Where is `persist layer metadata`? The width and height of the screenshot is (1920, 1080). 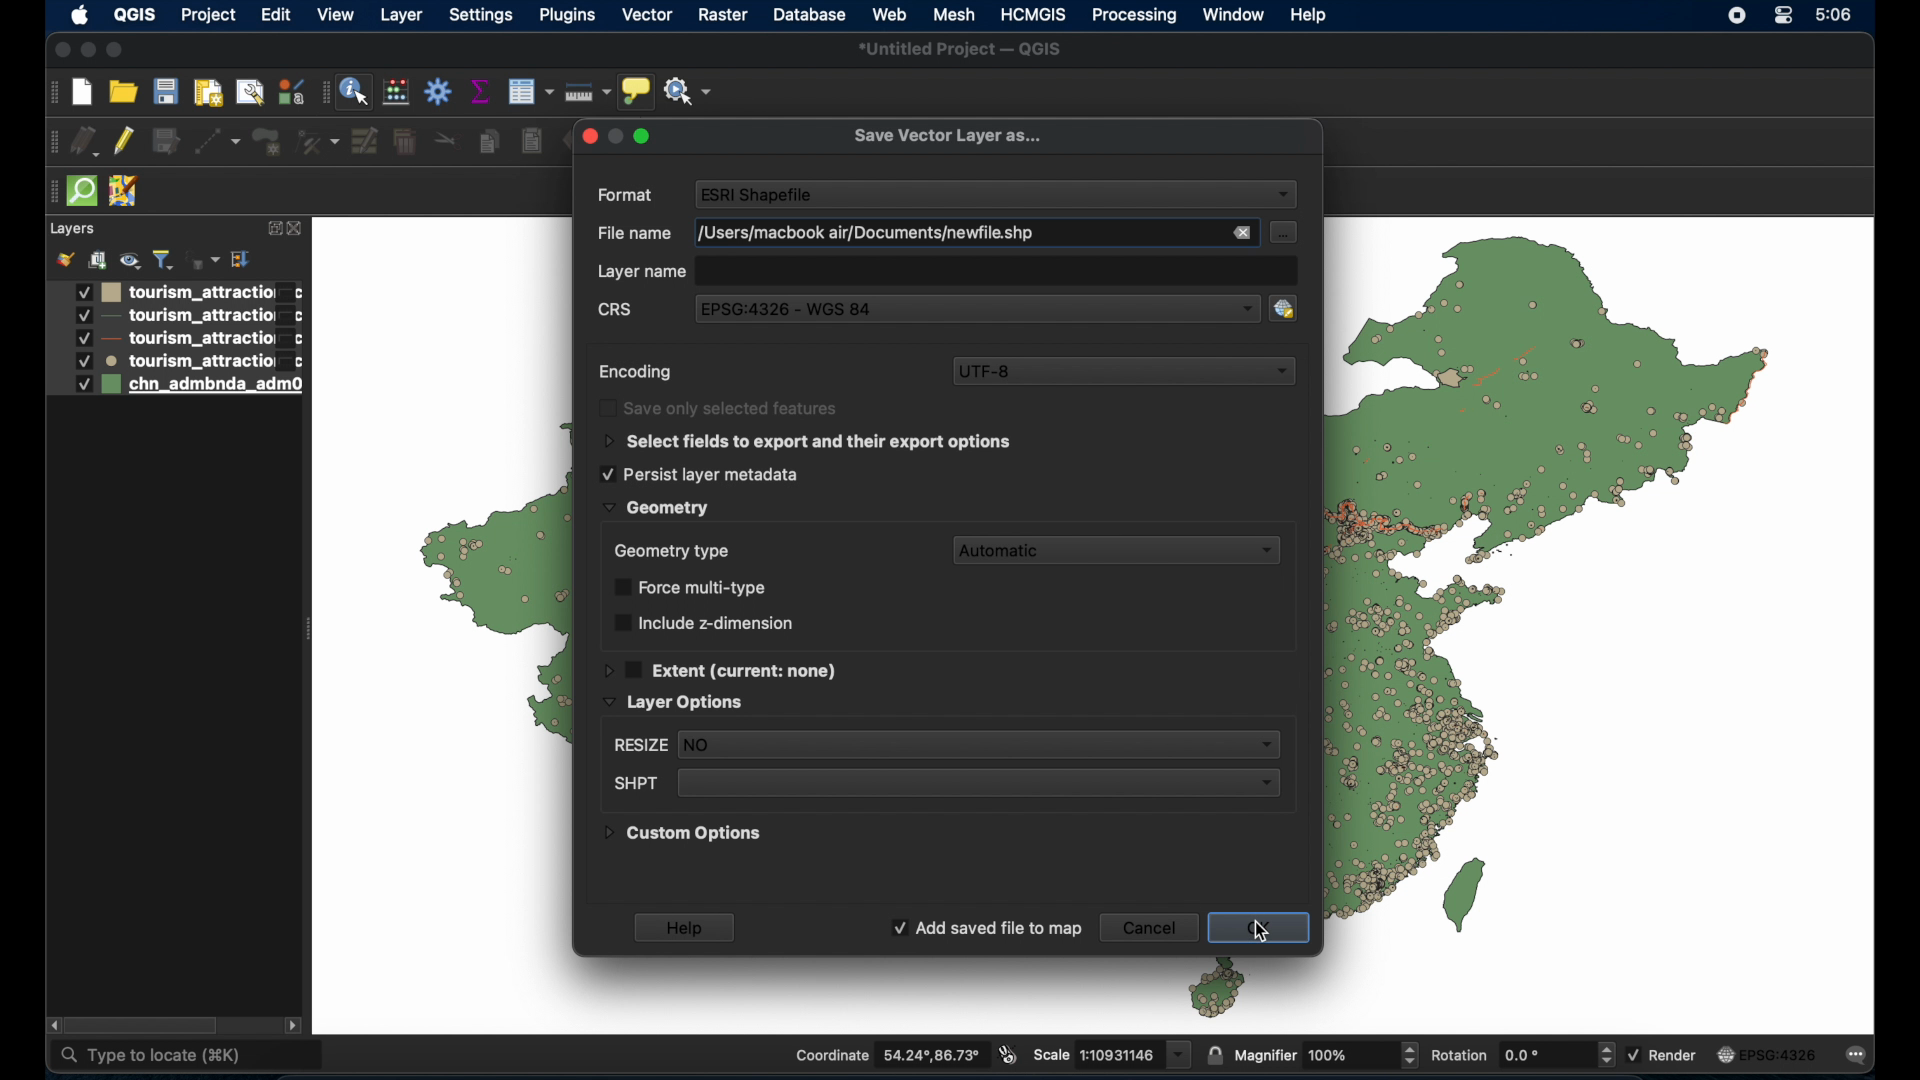 persist layer metadata is located at coordinates (699, 474).